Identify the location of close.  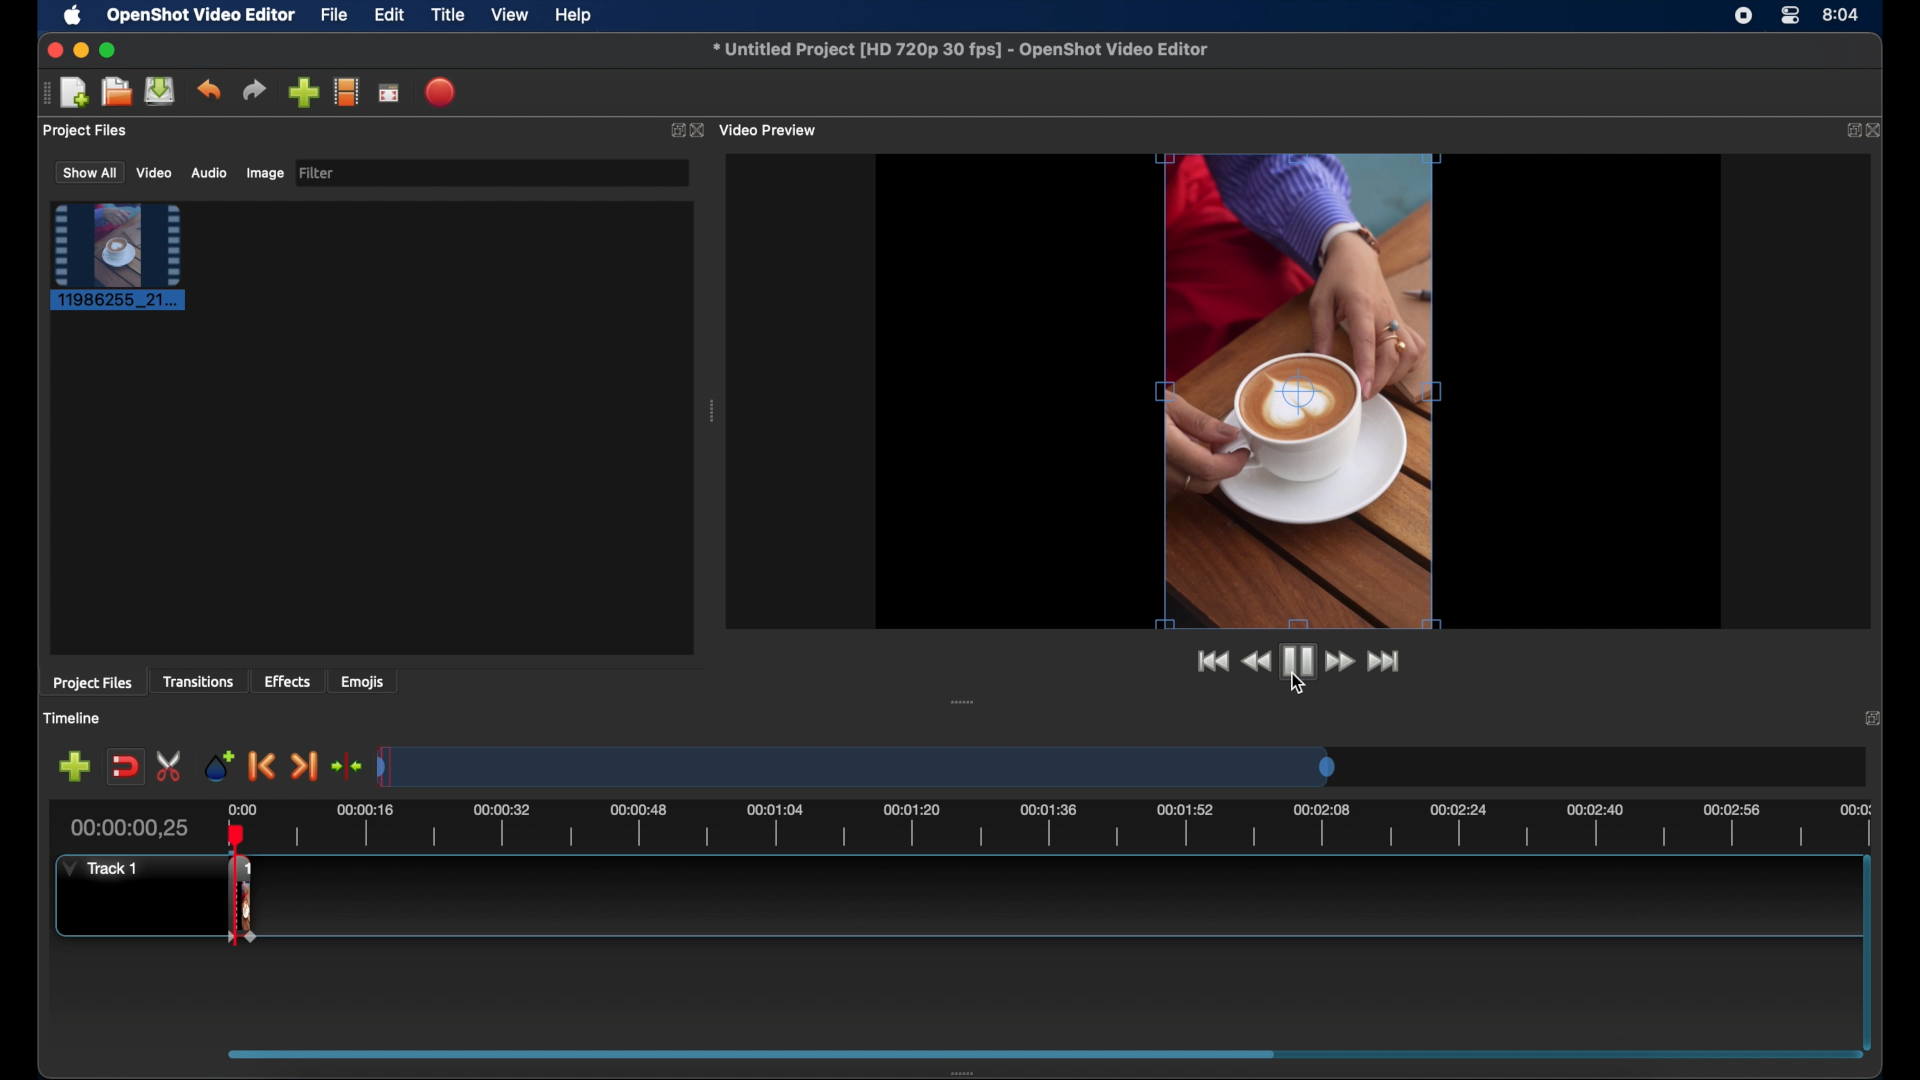
(54, 51).